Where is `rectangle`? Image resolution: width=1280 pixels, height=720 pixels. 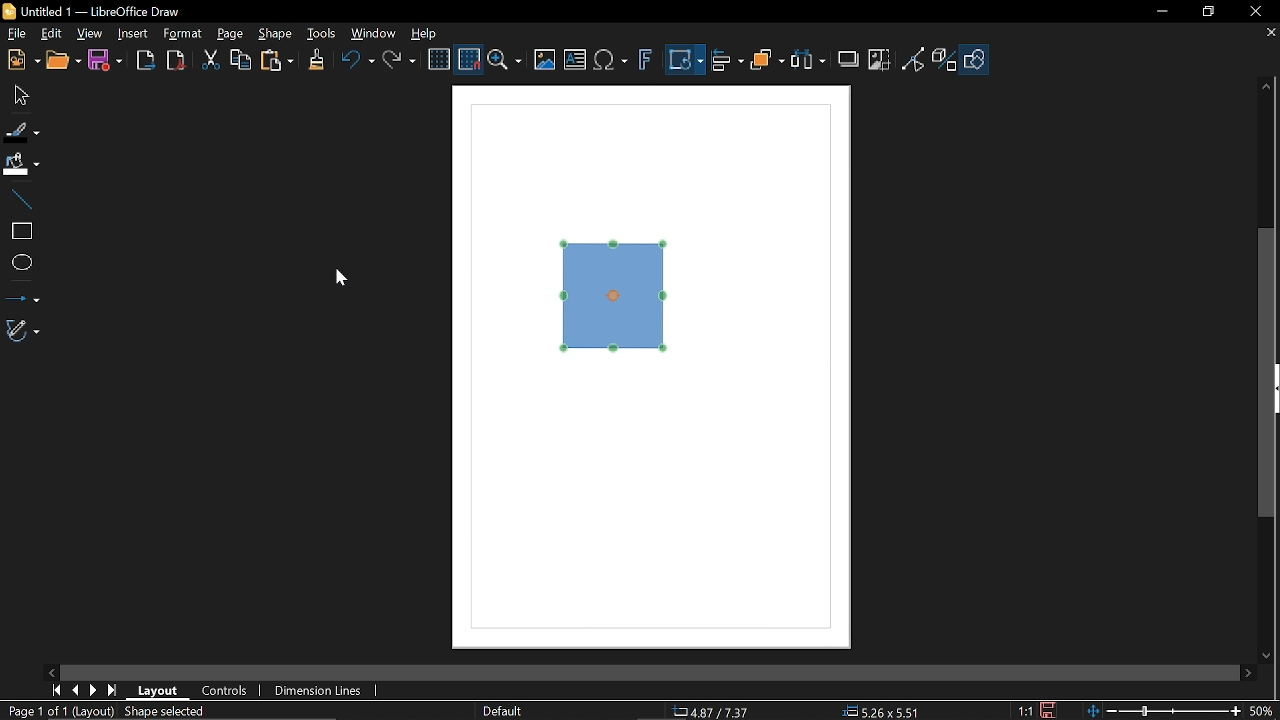 rectangle is located at coordinates (19, 232).